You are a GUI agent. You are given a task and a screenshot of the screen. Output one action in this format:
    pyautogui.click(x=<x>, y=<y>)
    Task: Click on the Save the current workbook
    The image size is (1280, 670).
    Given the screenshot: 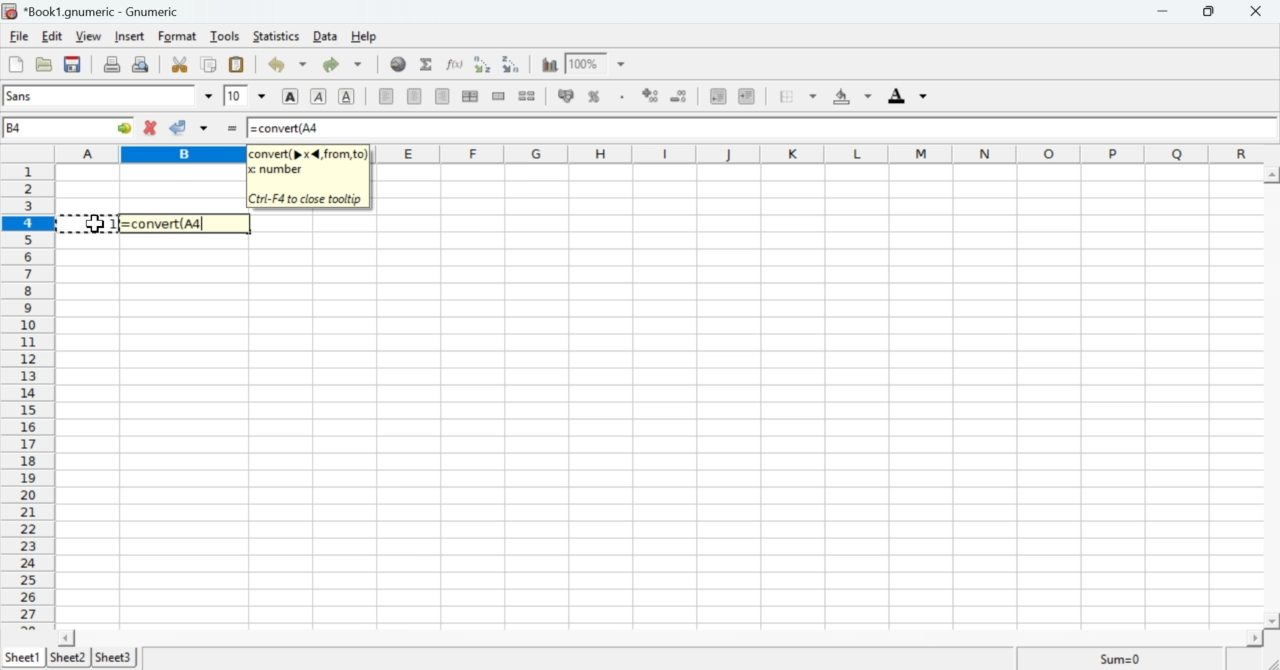 What is the action you would take?
    pyautogui.click(x=74, y=64)
    